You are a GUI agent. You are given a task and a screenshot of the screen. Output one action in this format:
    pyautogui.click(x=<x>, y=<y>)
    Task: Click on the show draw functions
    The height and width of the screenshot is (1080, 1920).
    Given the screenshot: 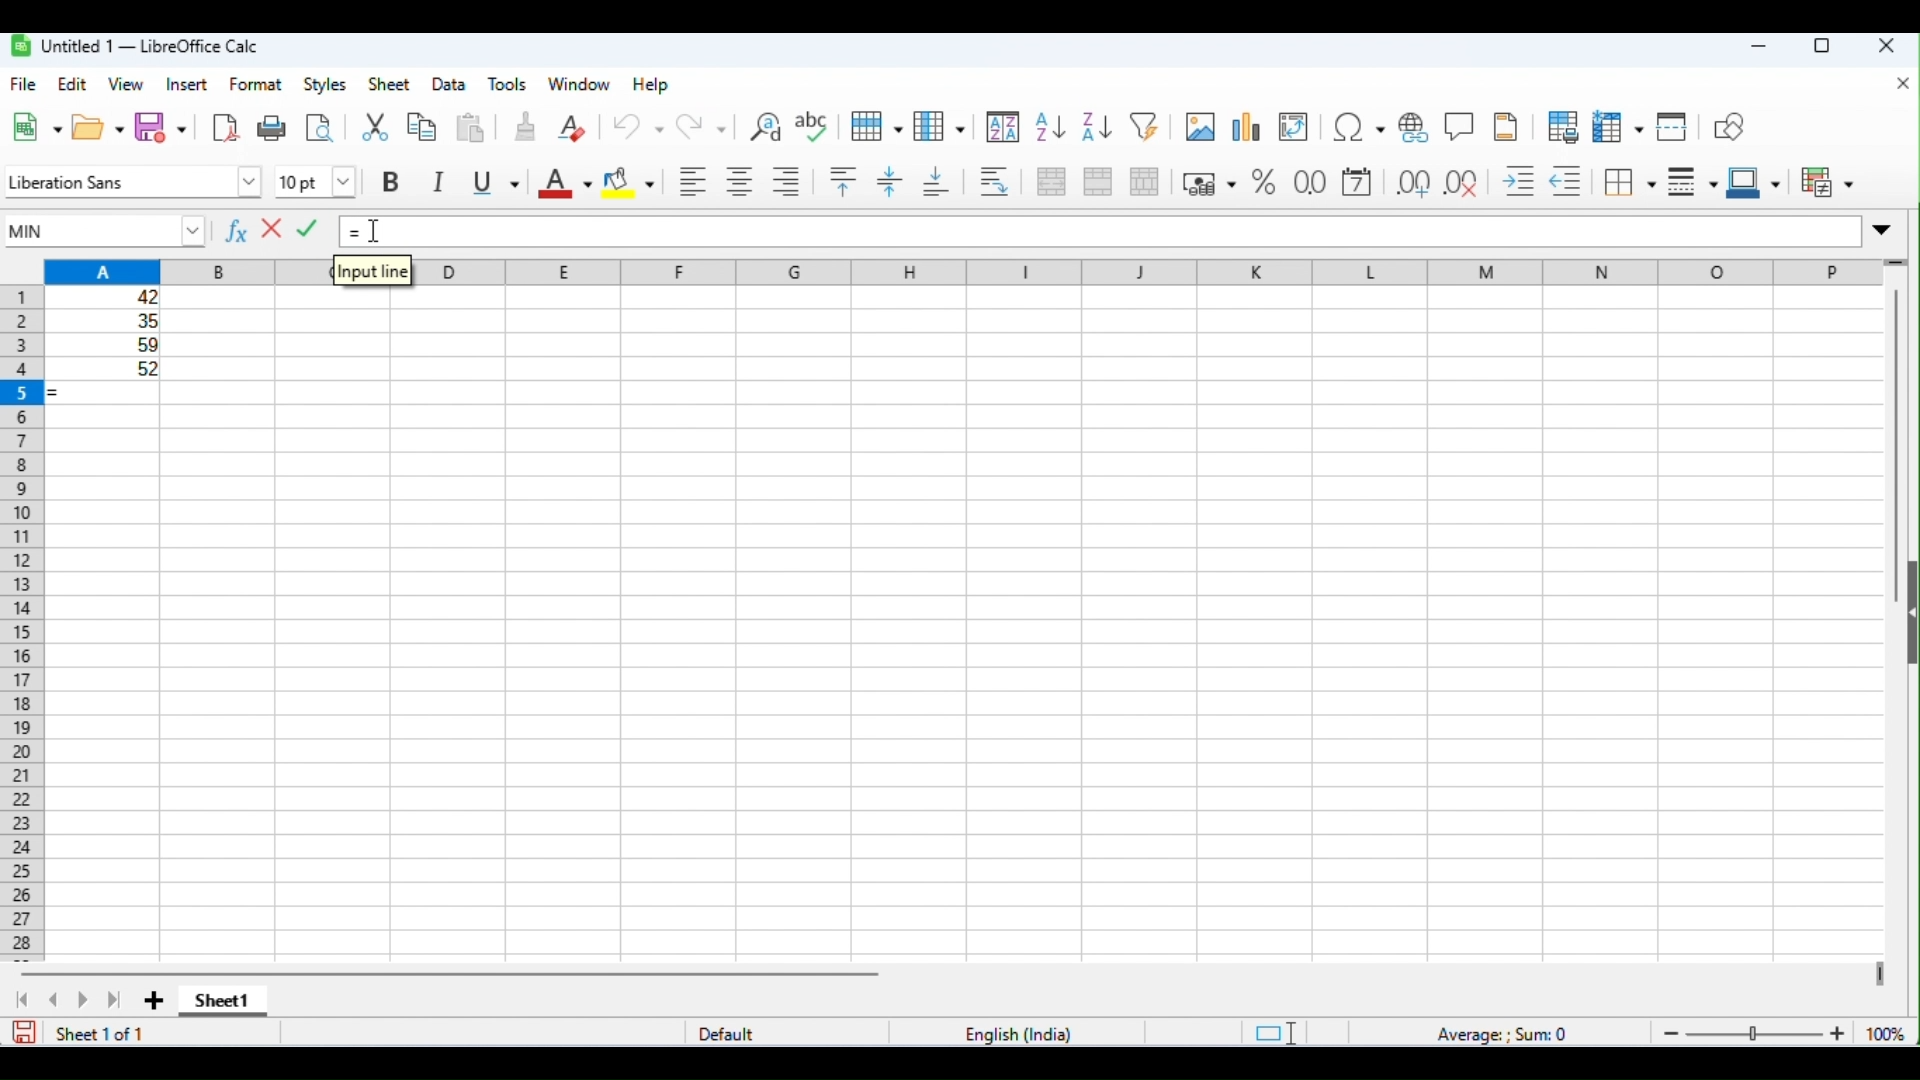 What is the action you would take?
    pyautogui.click(x=1729, y=128)
    